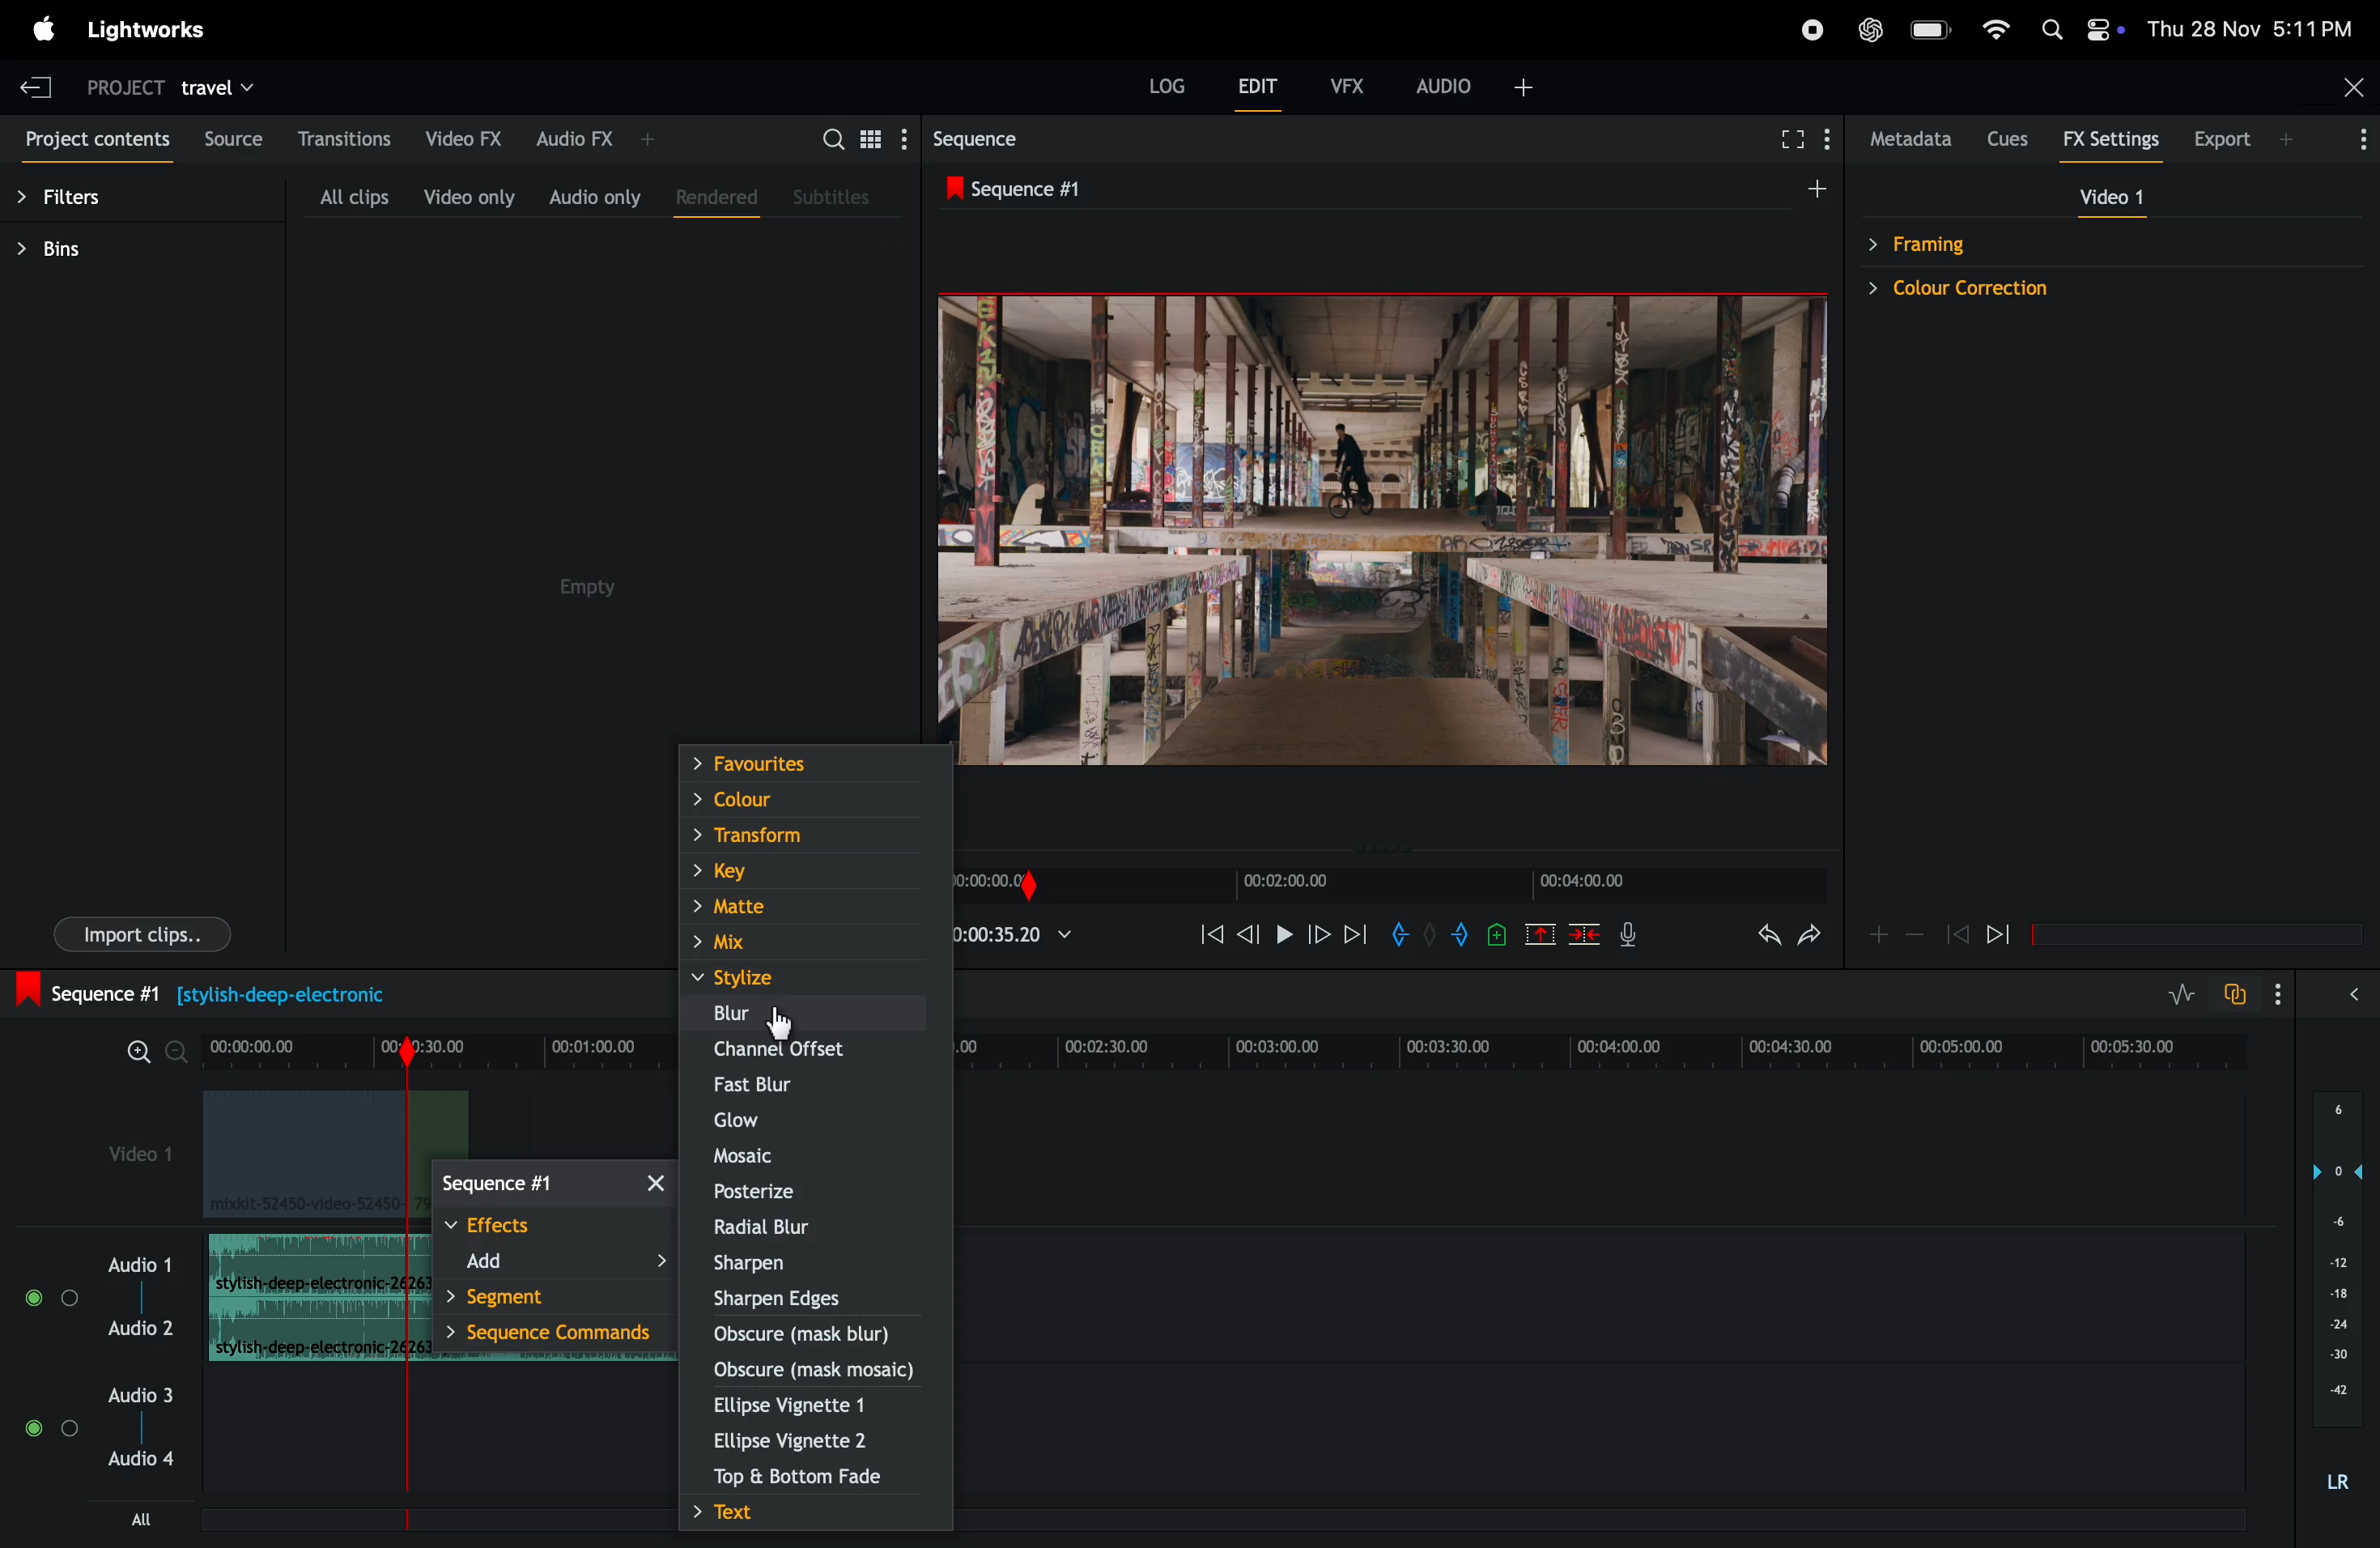 Image resolution: width=2380 pixels, height=1548 pixels. Describe the element at coordinates (807, 908) in the screenshot. I see `matte` at that location.